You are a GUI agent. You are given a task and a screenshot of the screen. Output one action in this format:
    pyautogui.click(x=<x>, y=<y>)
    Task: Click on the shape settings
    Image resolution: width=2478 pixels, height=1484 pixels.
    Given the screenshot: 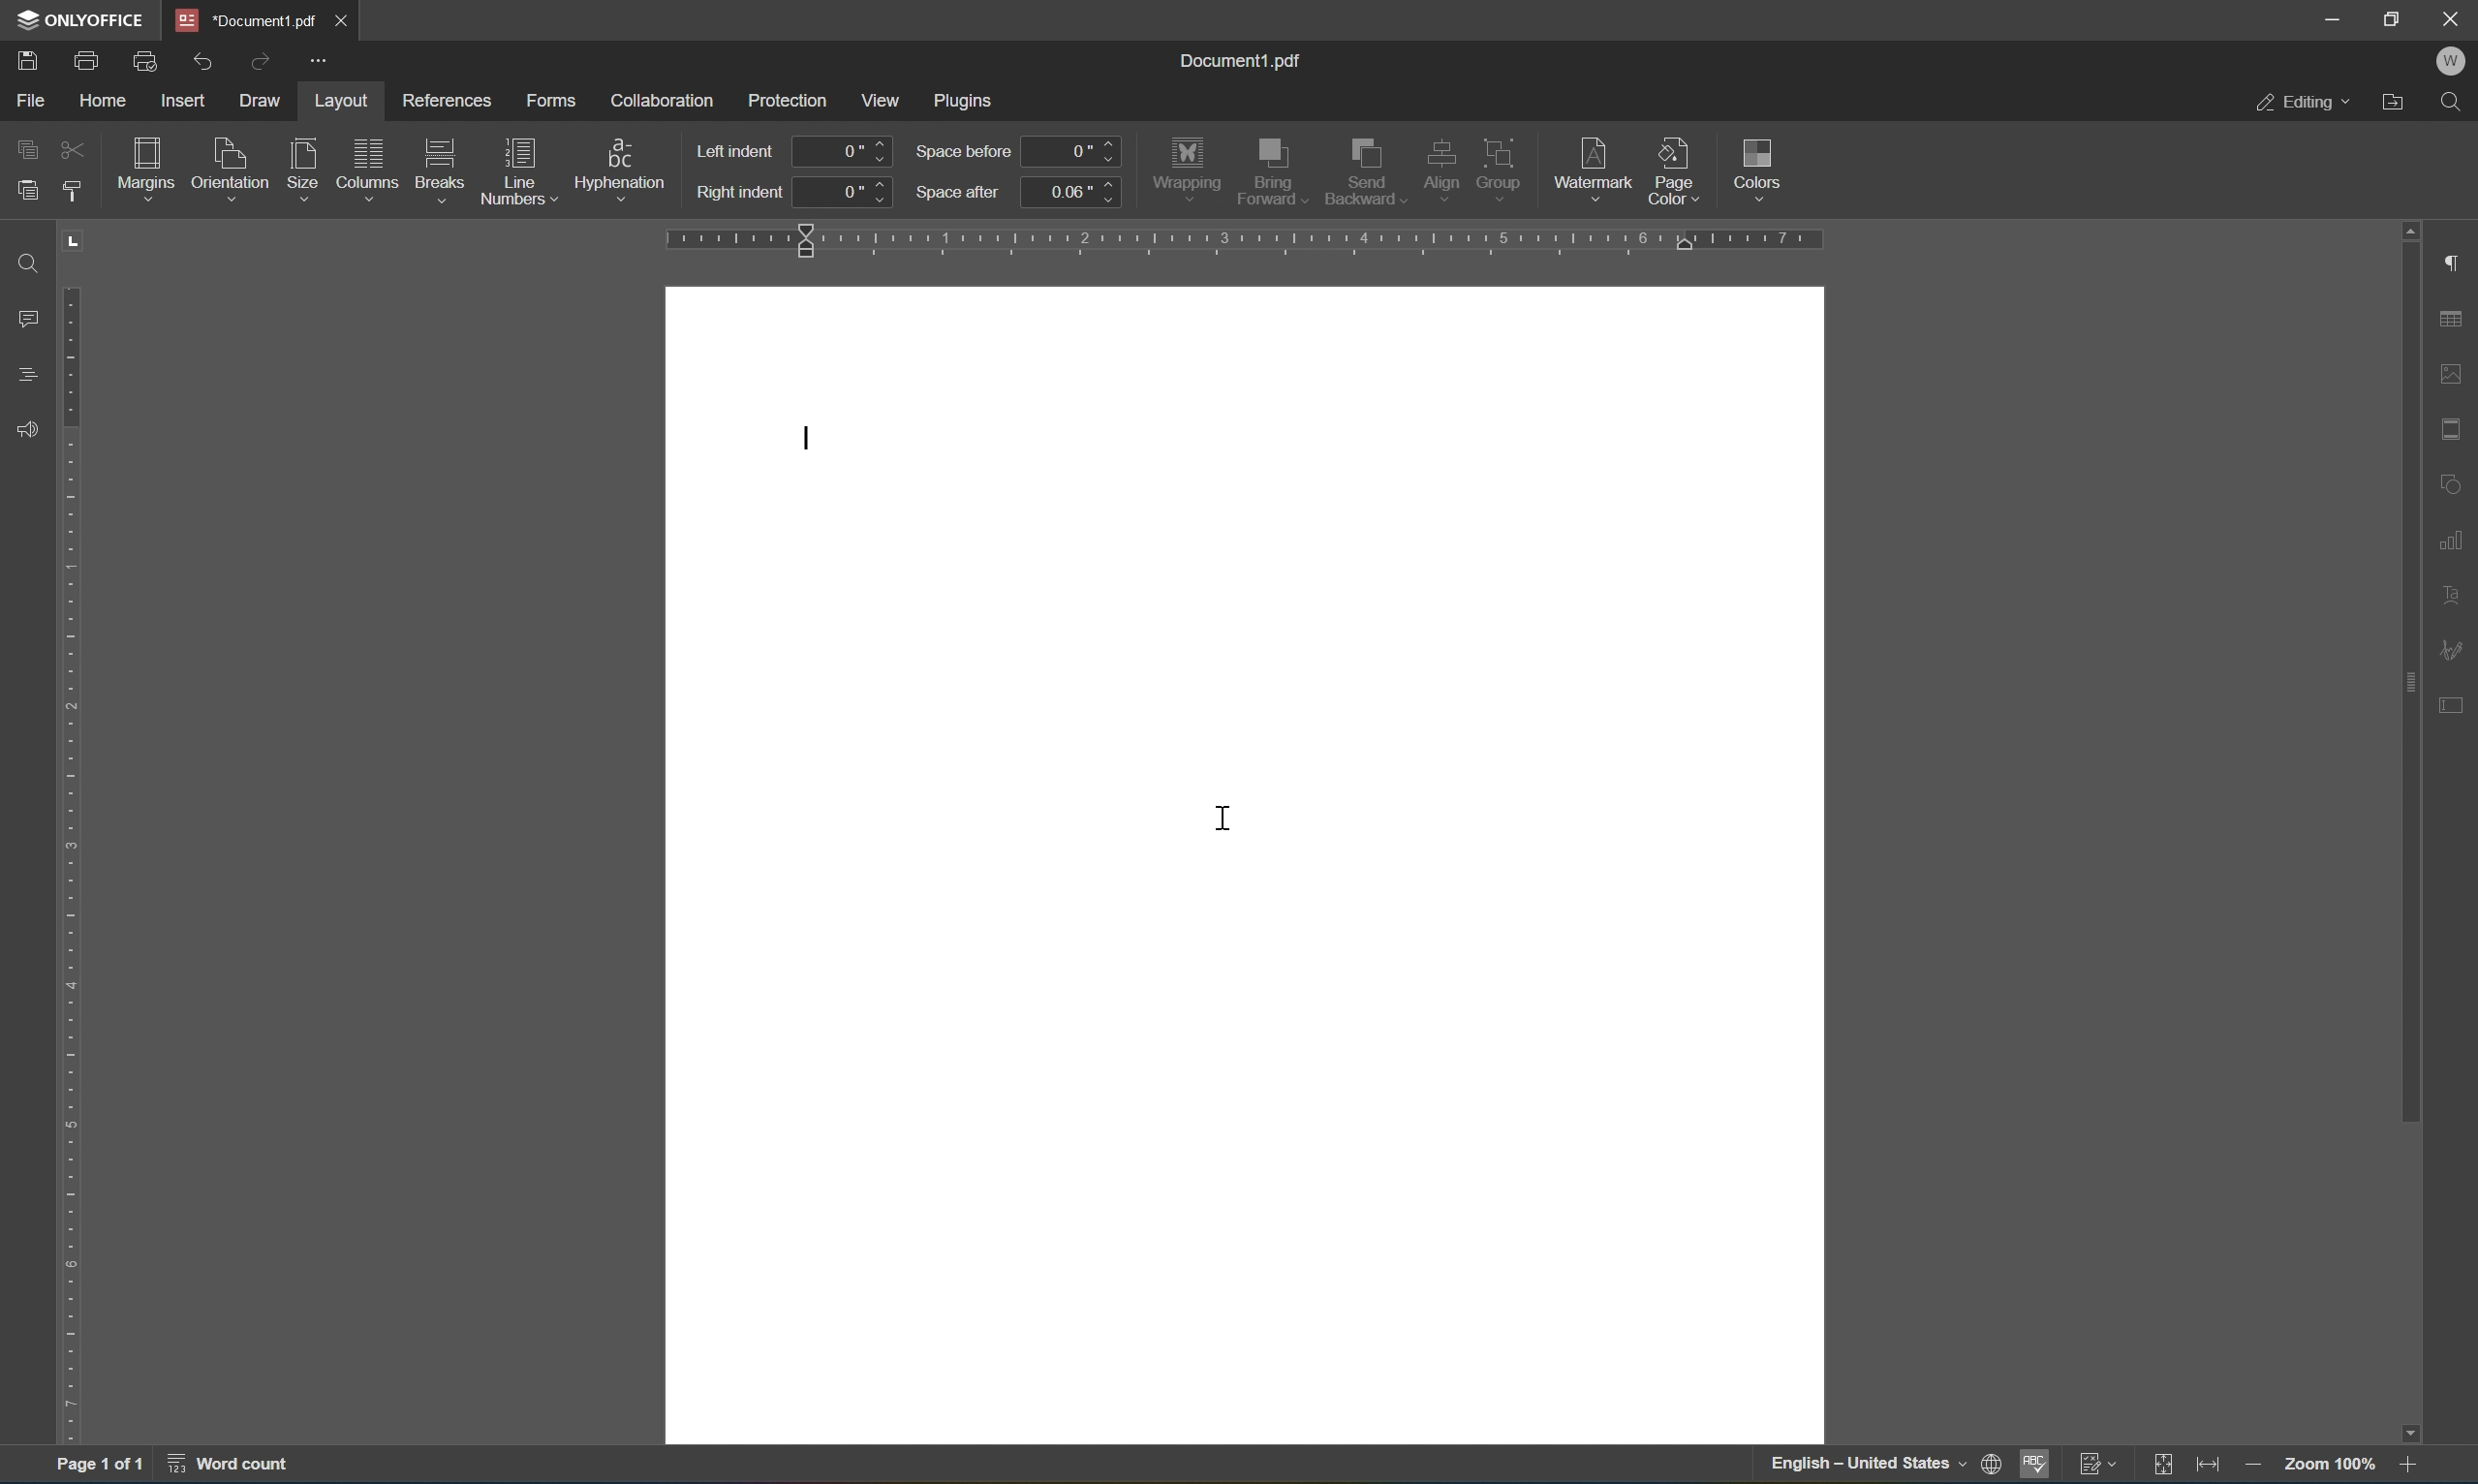 What is the action you would take?
    pyautogui.click(x=2456, y=484)
    